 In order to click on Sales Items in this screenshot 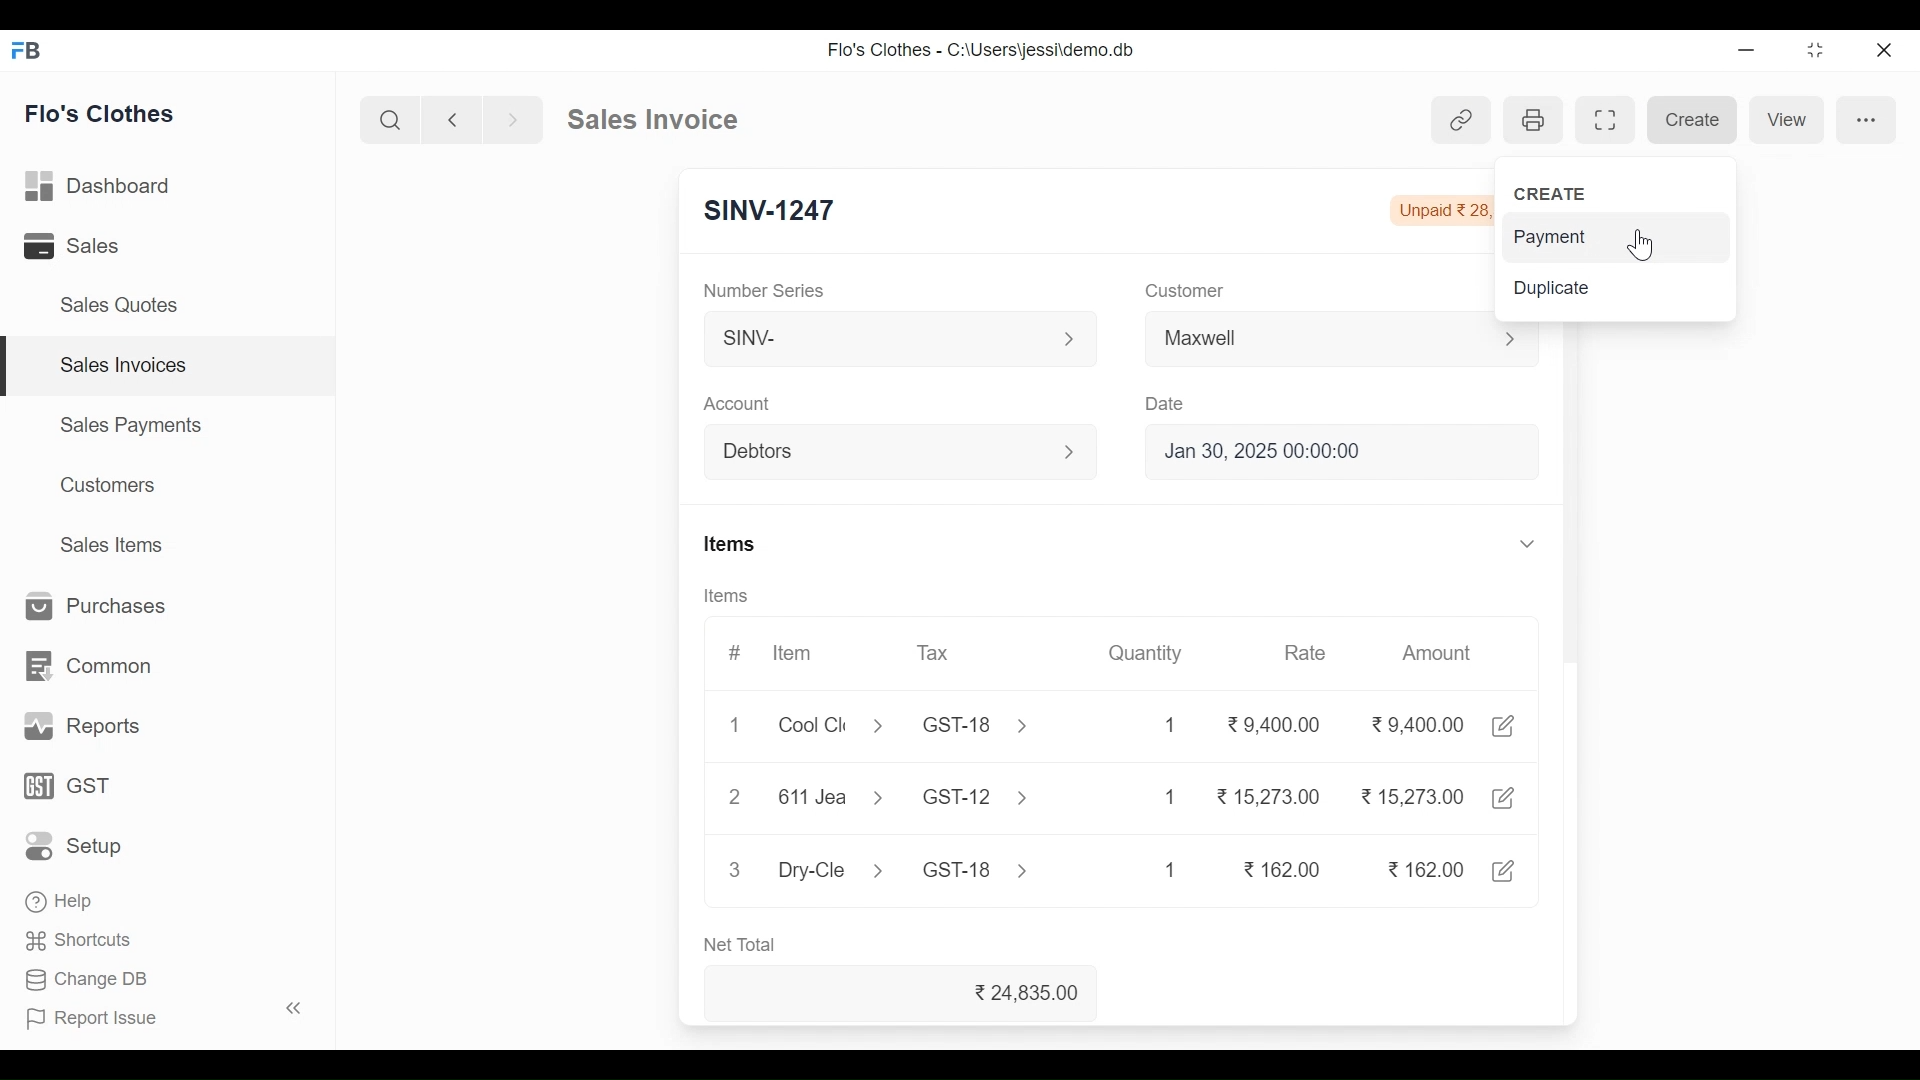, I will do `click(110, 544)`.